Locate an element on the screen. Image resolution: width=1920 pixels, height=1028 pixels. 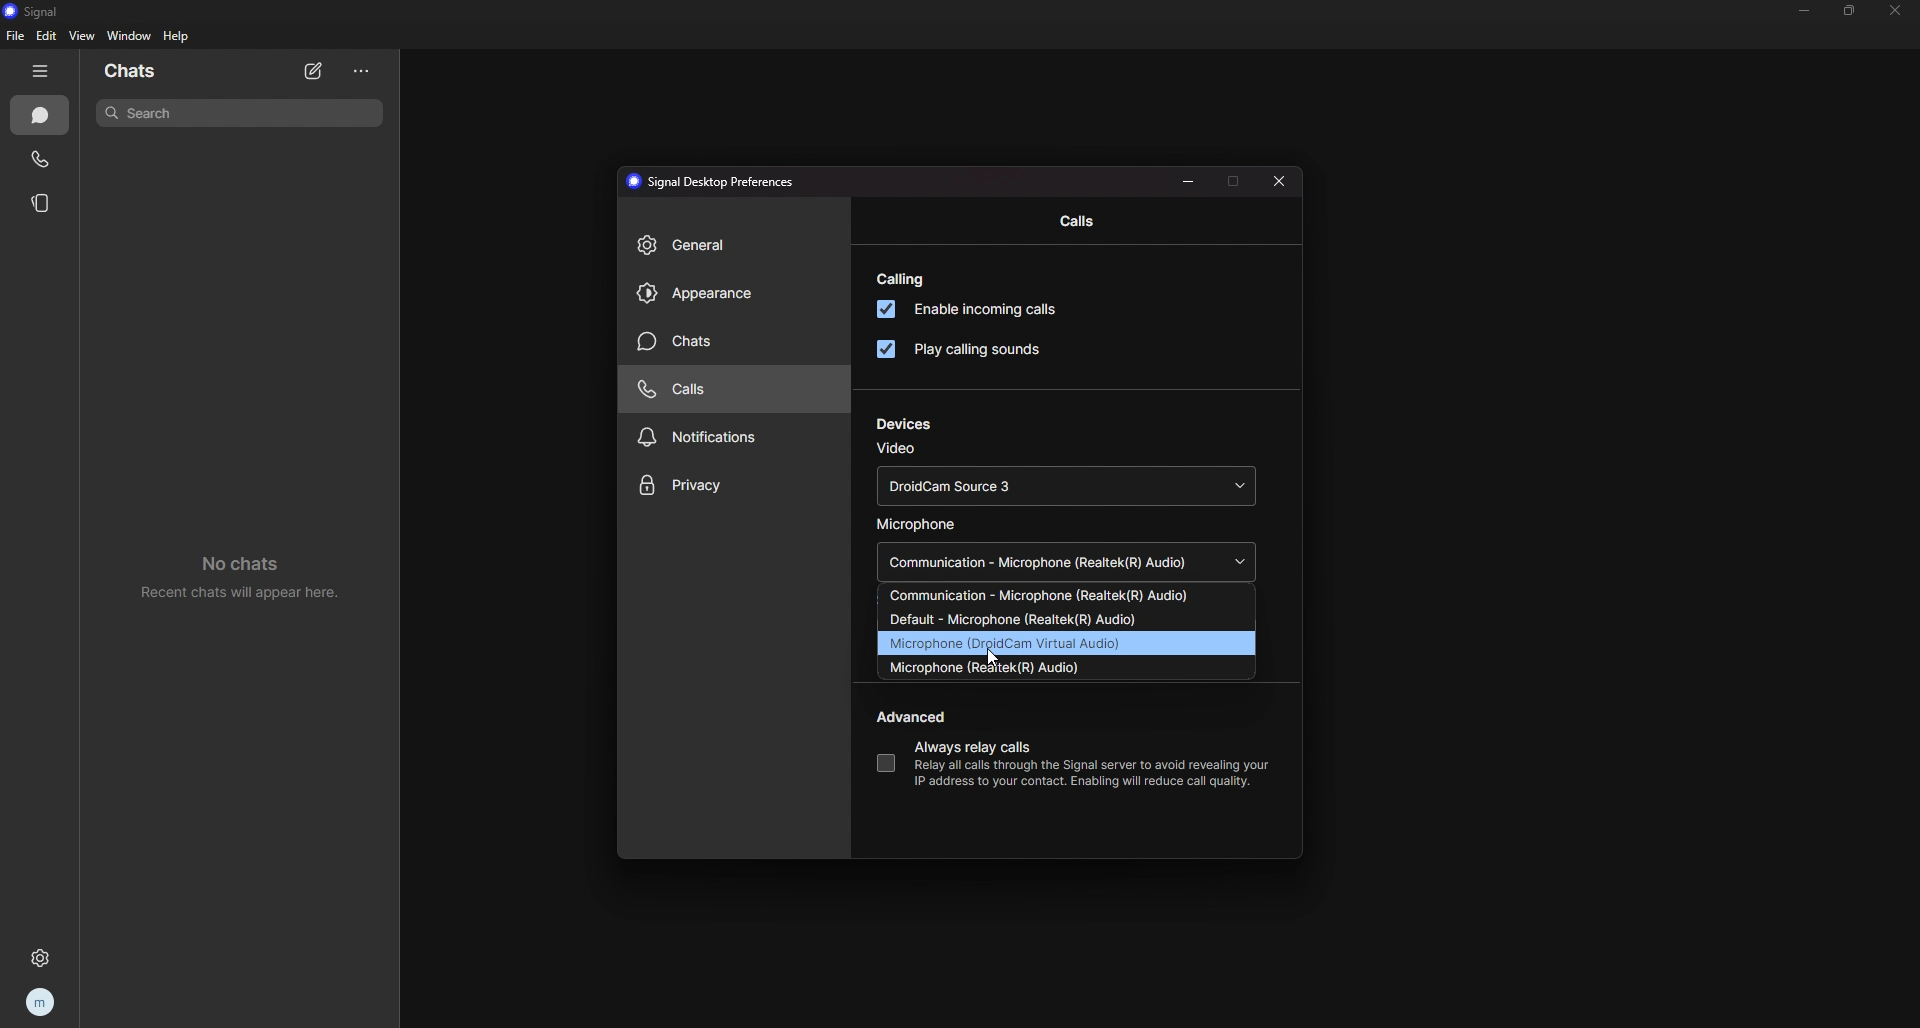
calls is located at coordinates (41, 159).